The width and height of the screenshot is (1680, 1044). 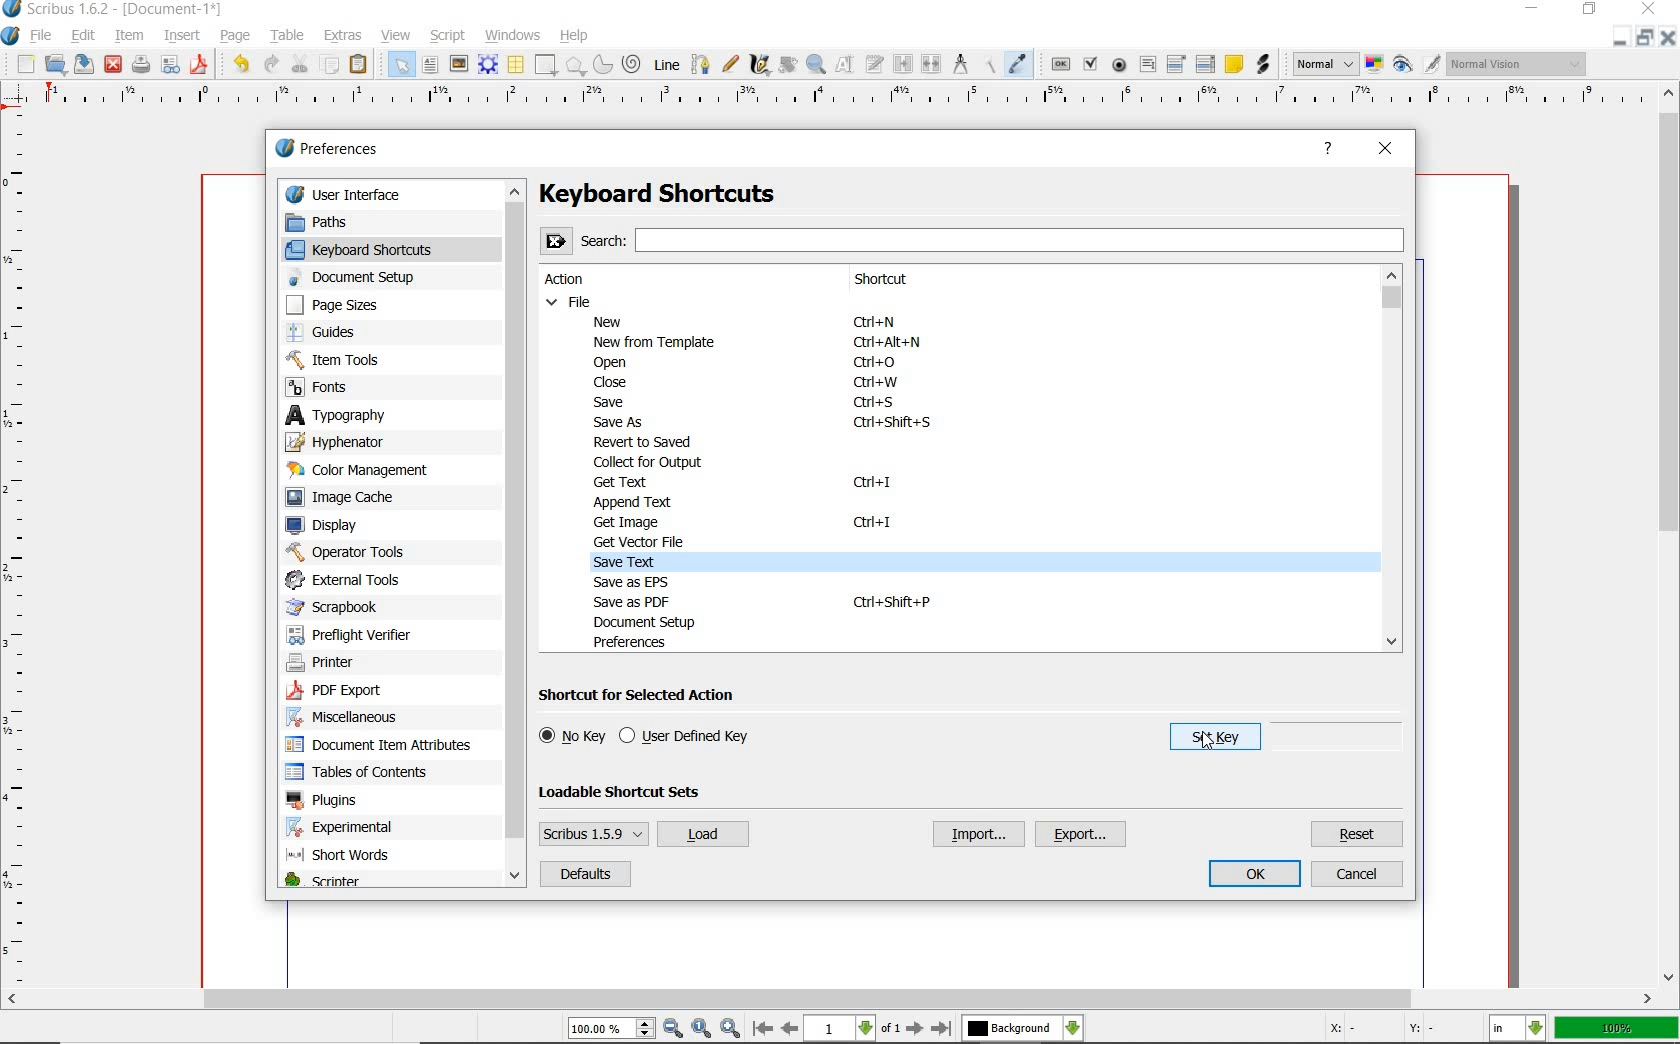 What do you see at coordinates (636, 642) in the screenshot?
I see `preferences` at bounding box center [636, 642].